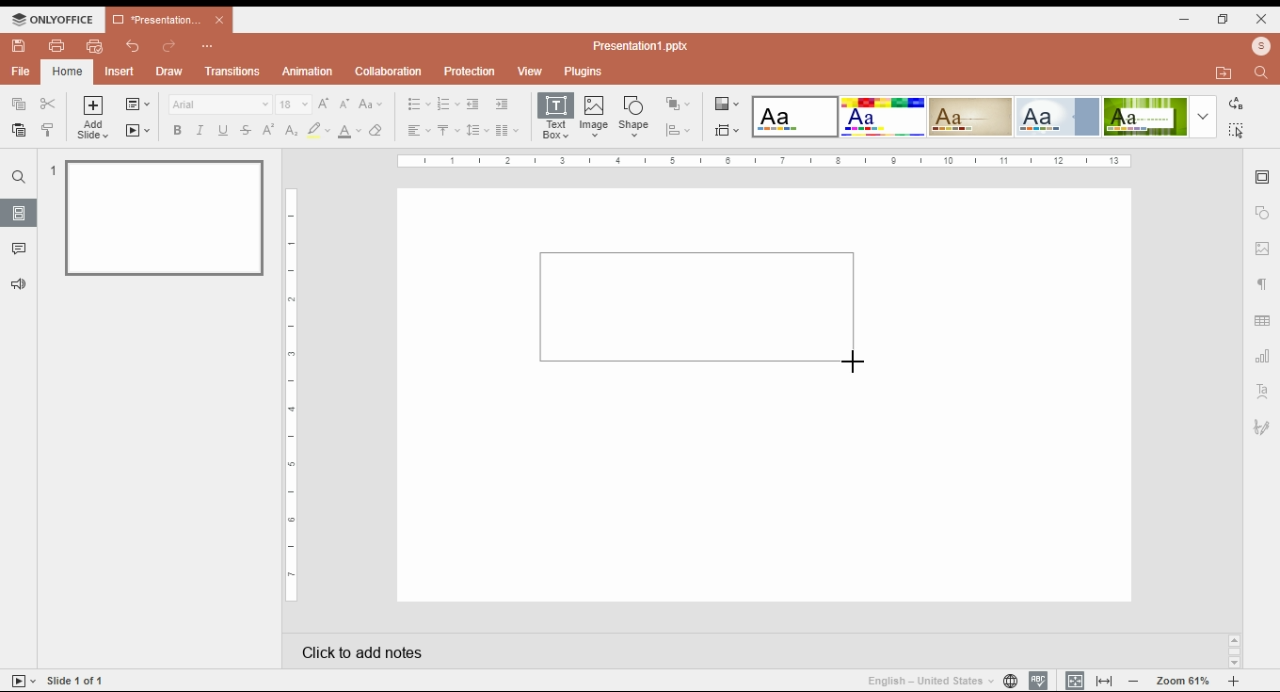 The image size is (1280, 692). I want to click on color theme, so click(971, 116).